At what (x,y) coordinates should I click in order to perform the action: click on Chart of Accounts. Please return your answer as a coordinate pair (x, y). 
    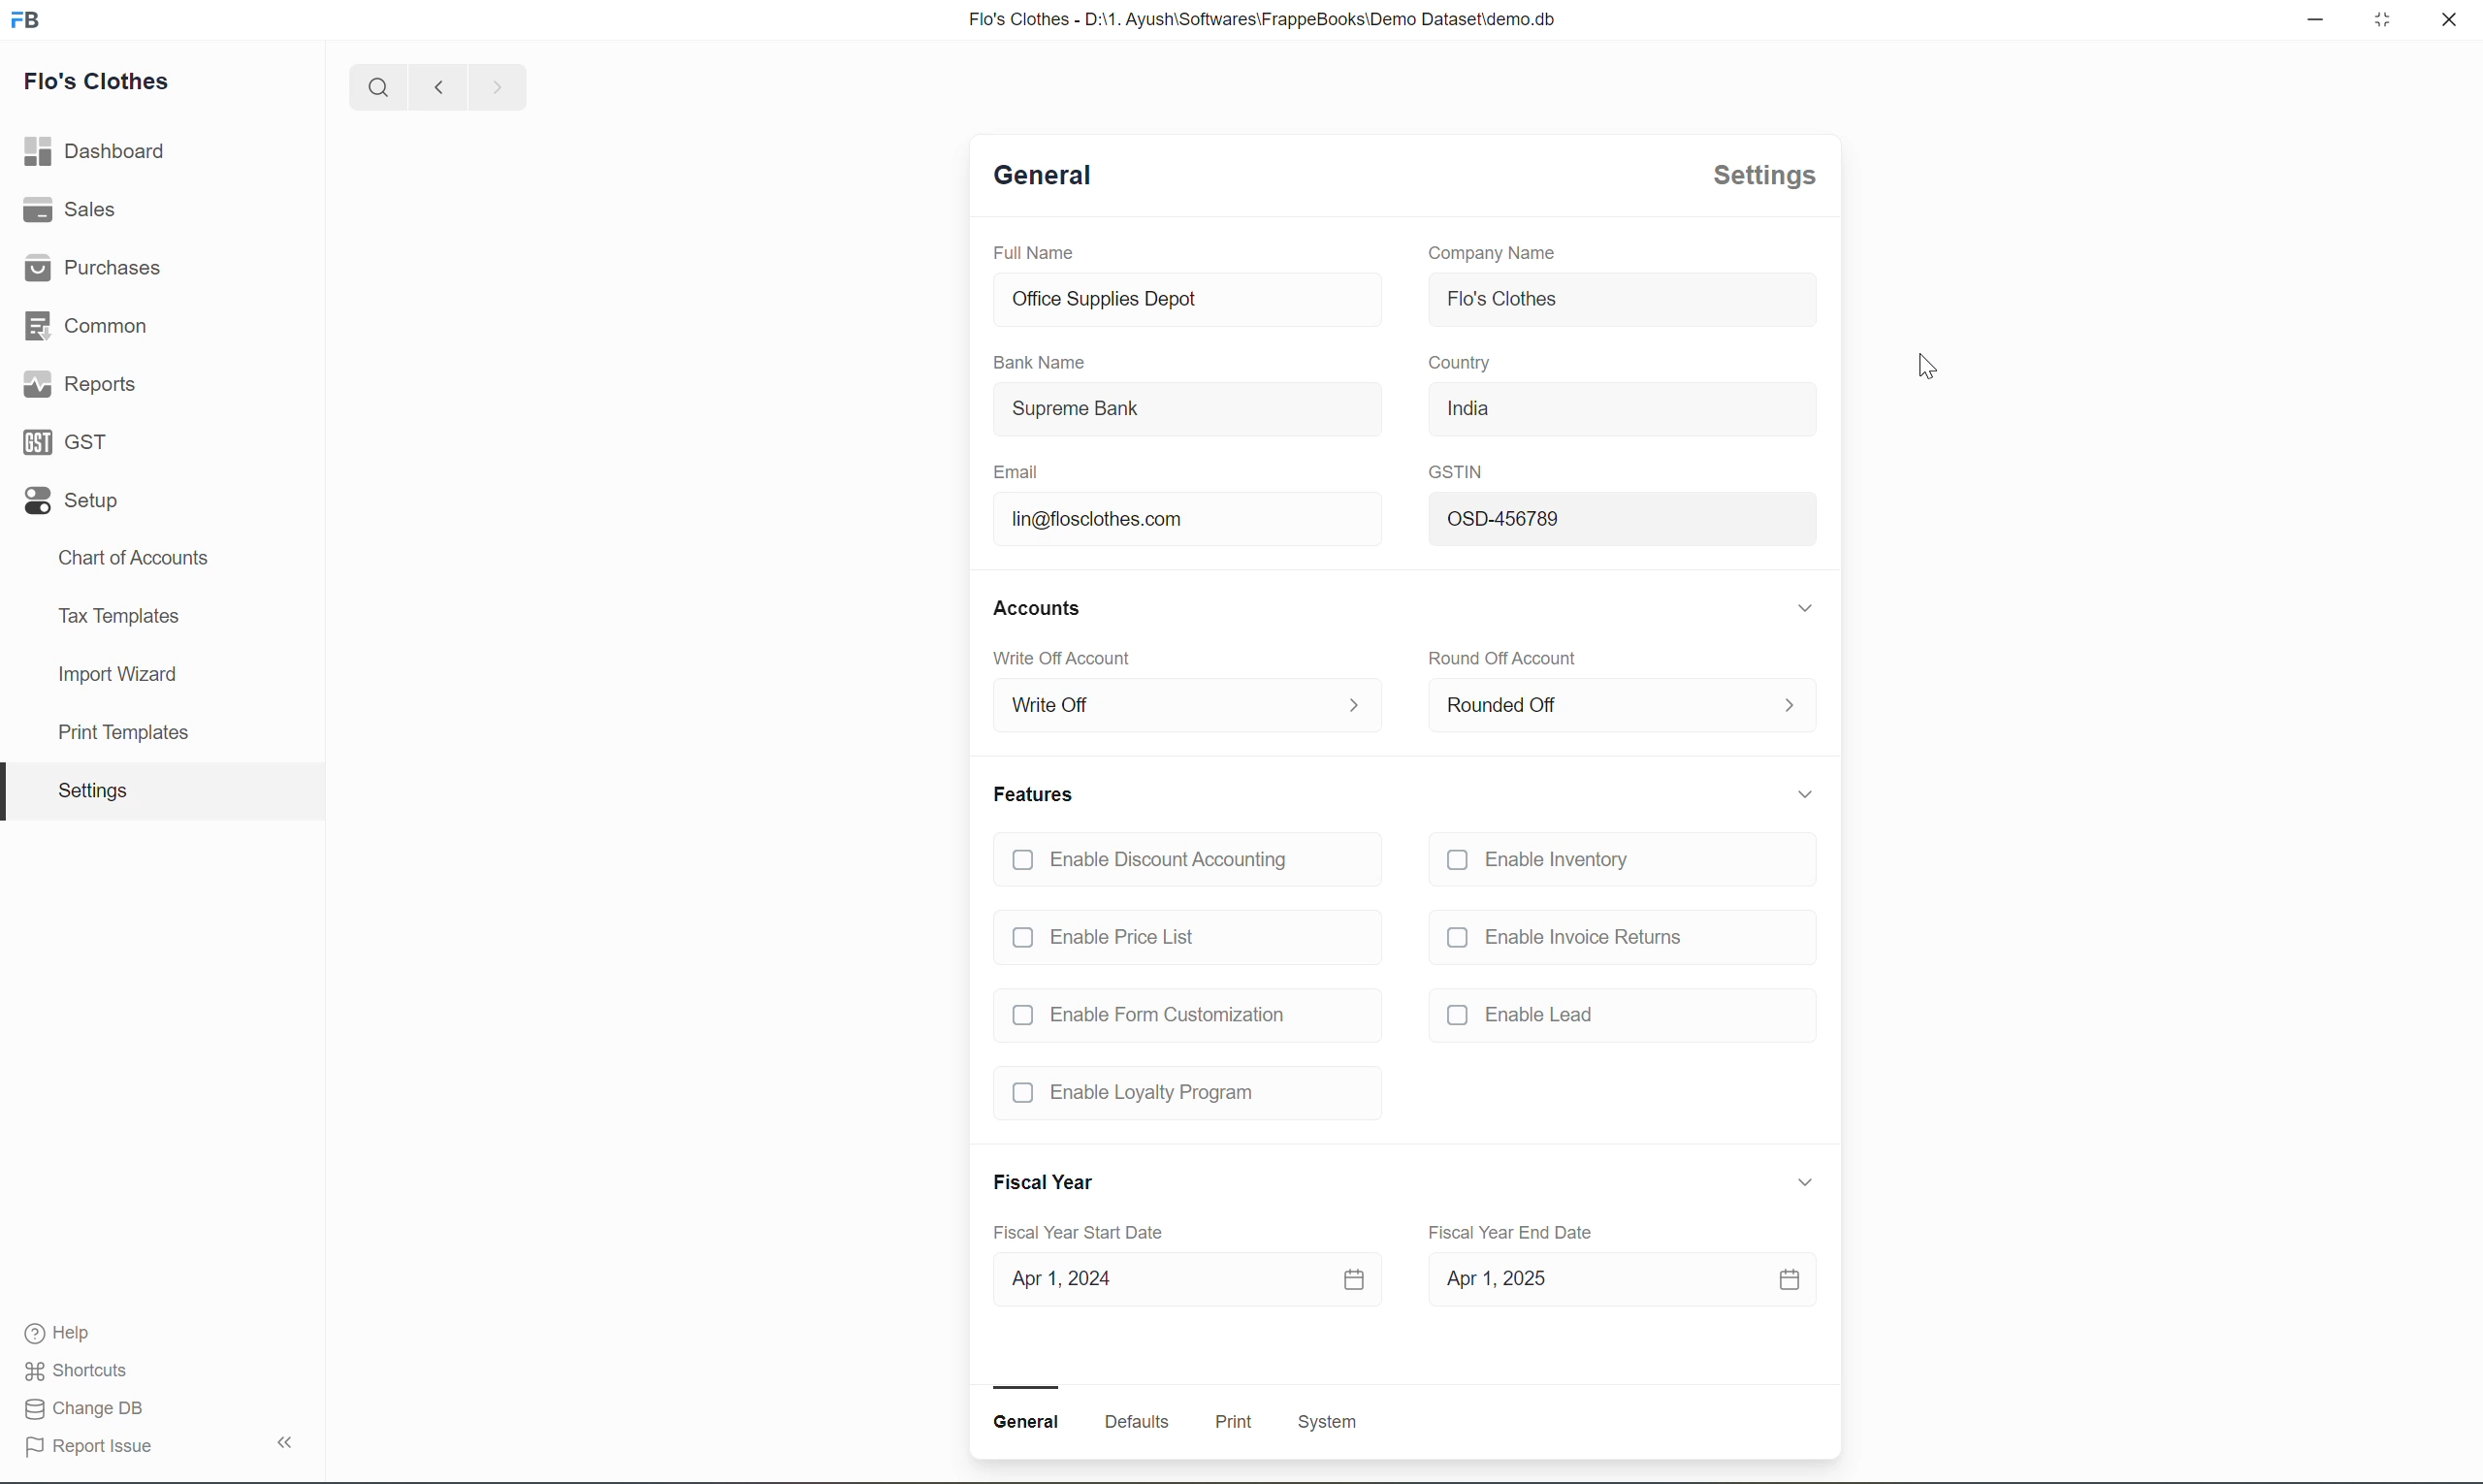
    Looking at the image, I should click on (132, 558).